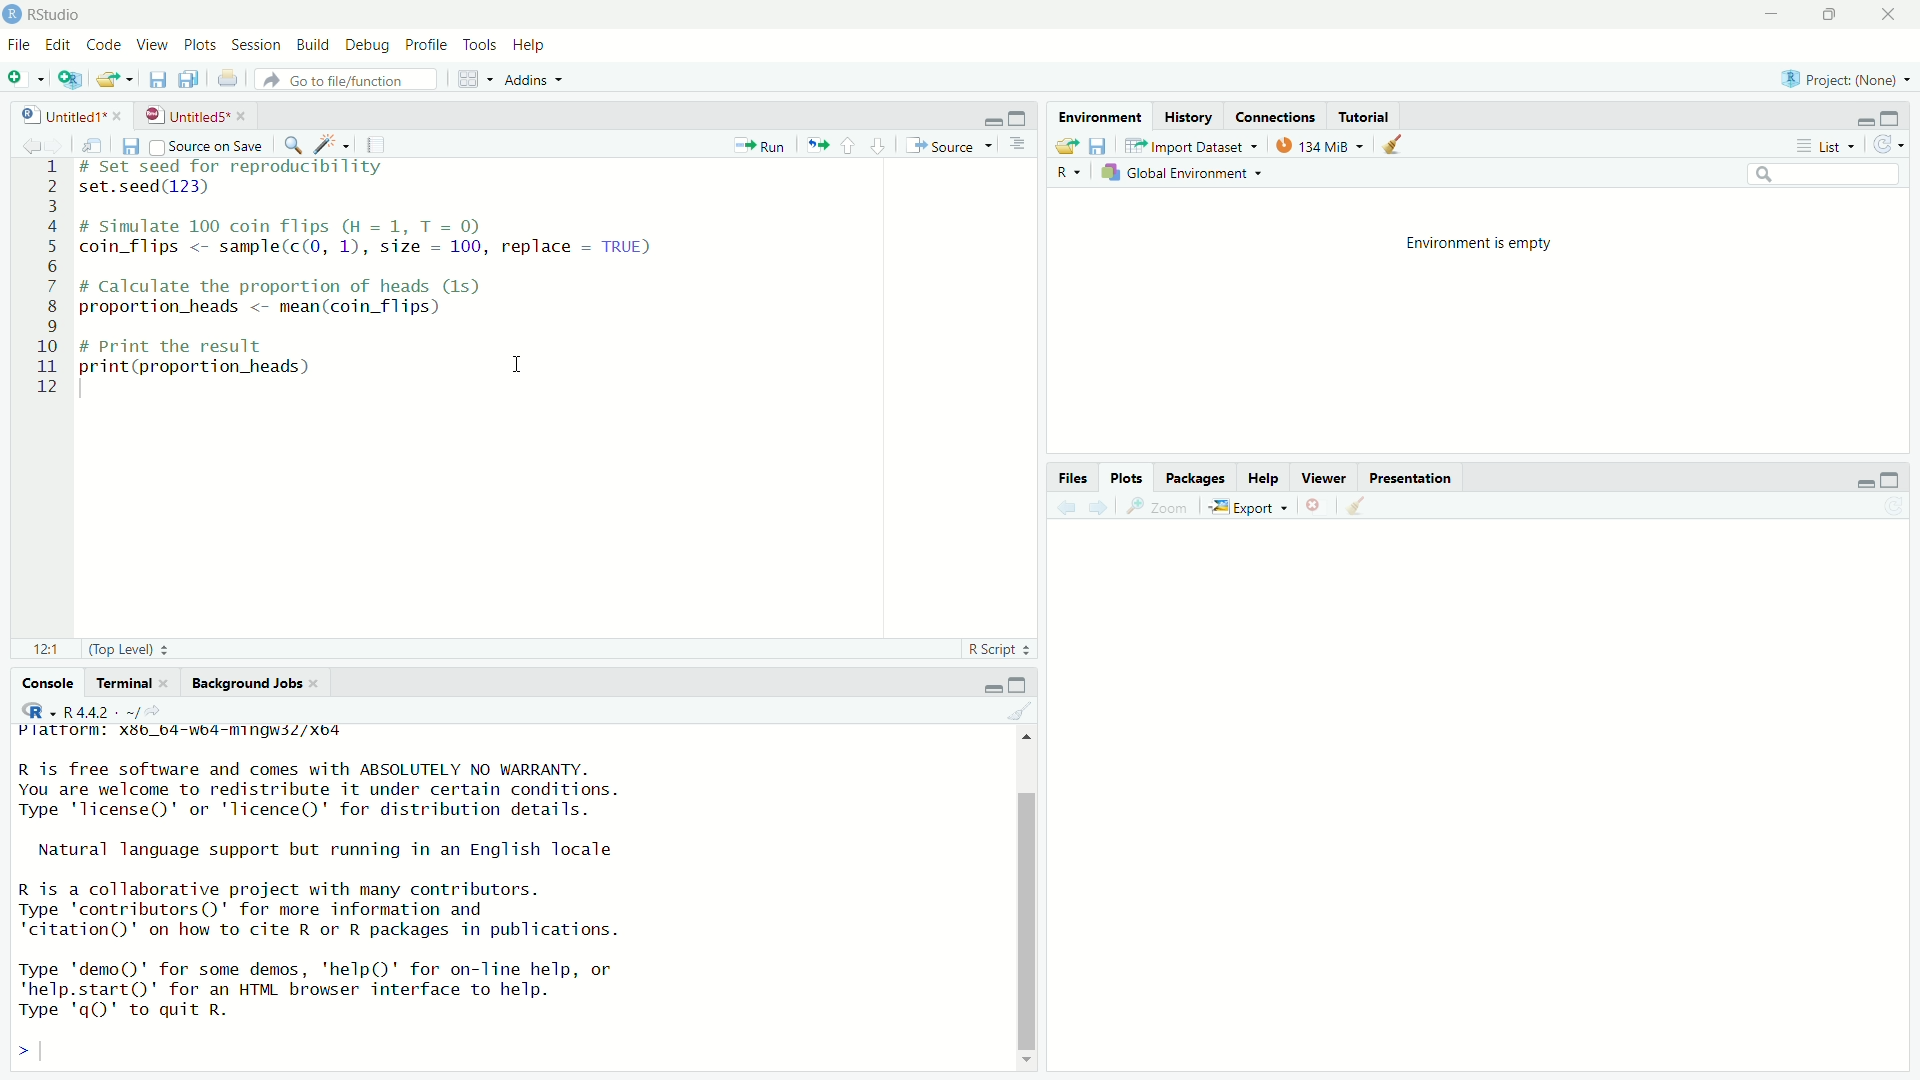  I want to click on select language, so click(31, 712).